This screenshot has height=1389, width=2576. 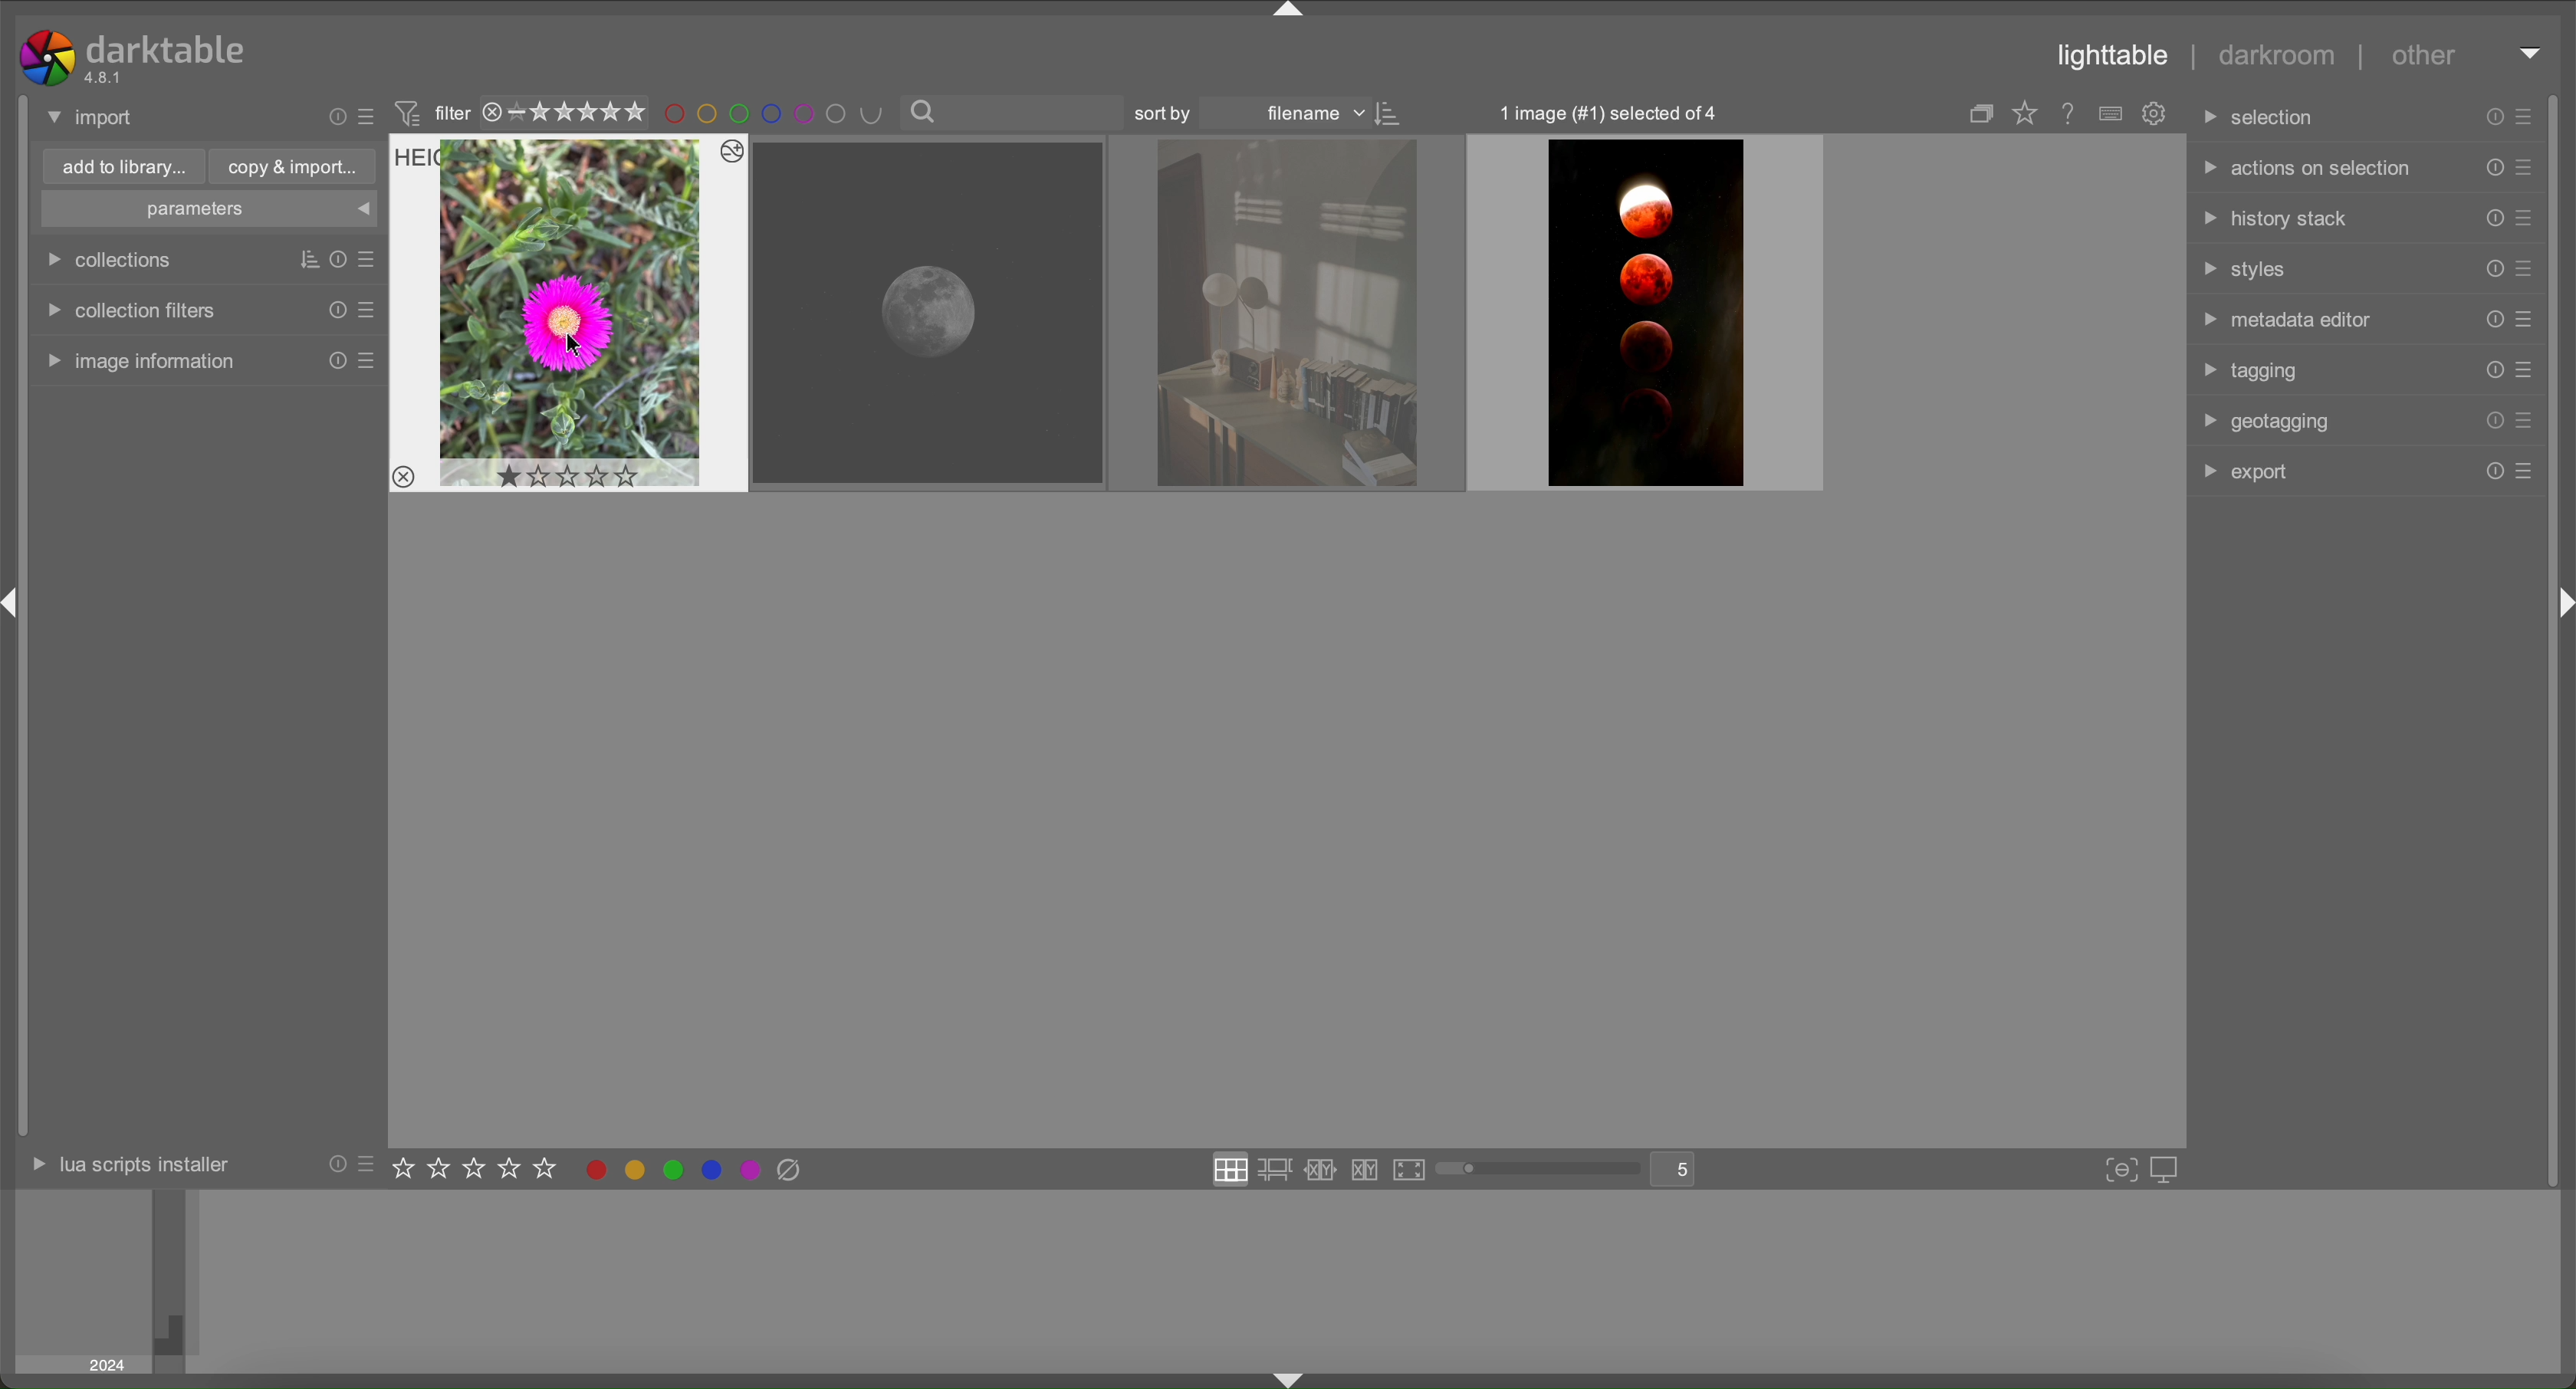 What do you see at coordinates (2283, 317) in the screenshot?
I see `metadata editor tab` at bounding box center [2283, 317].